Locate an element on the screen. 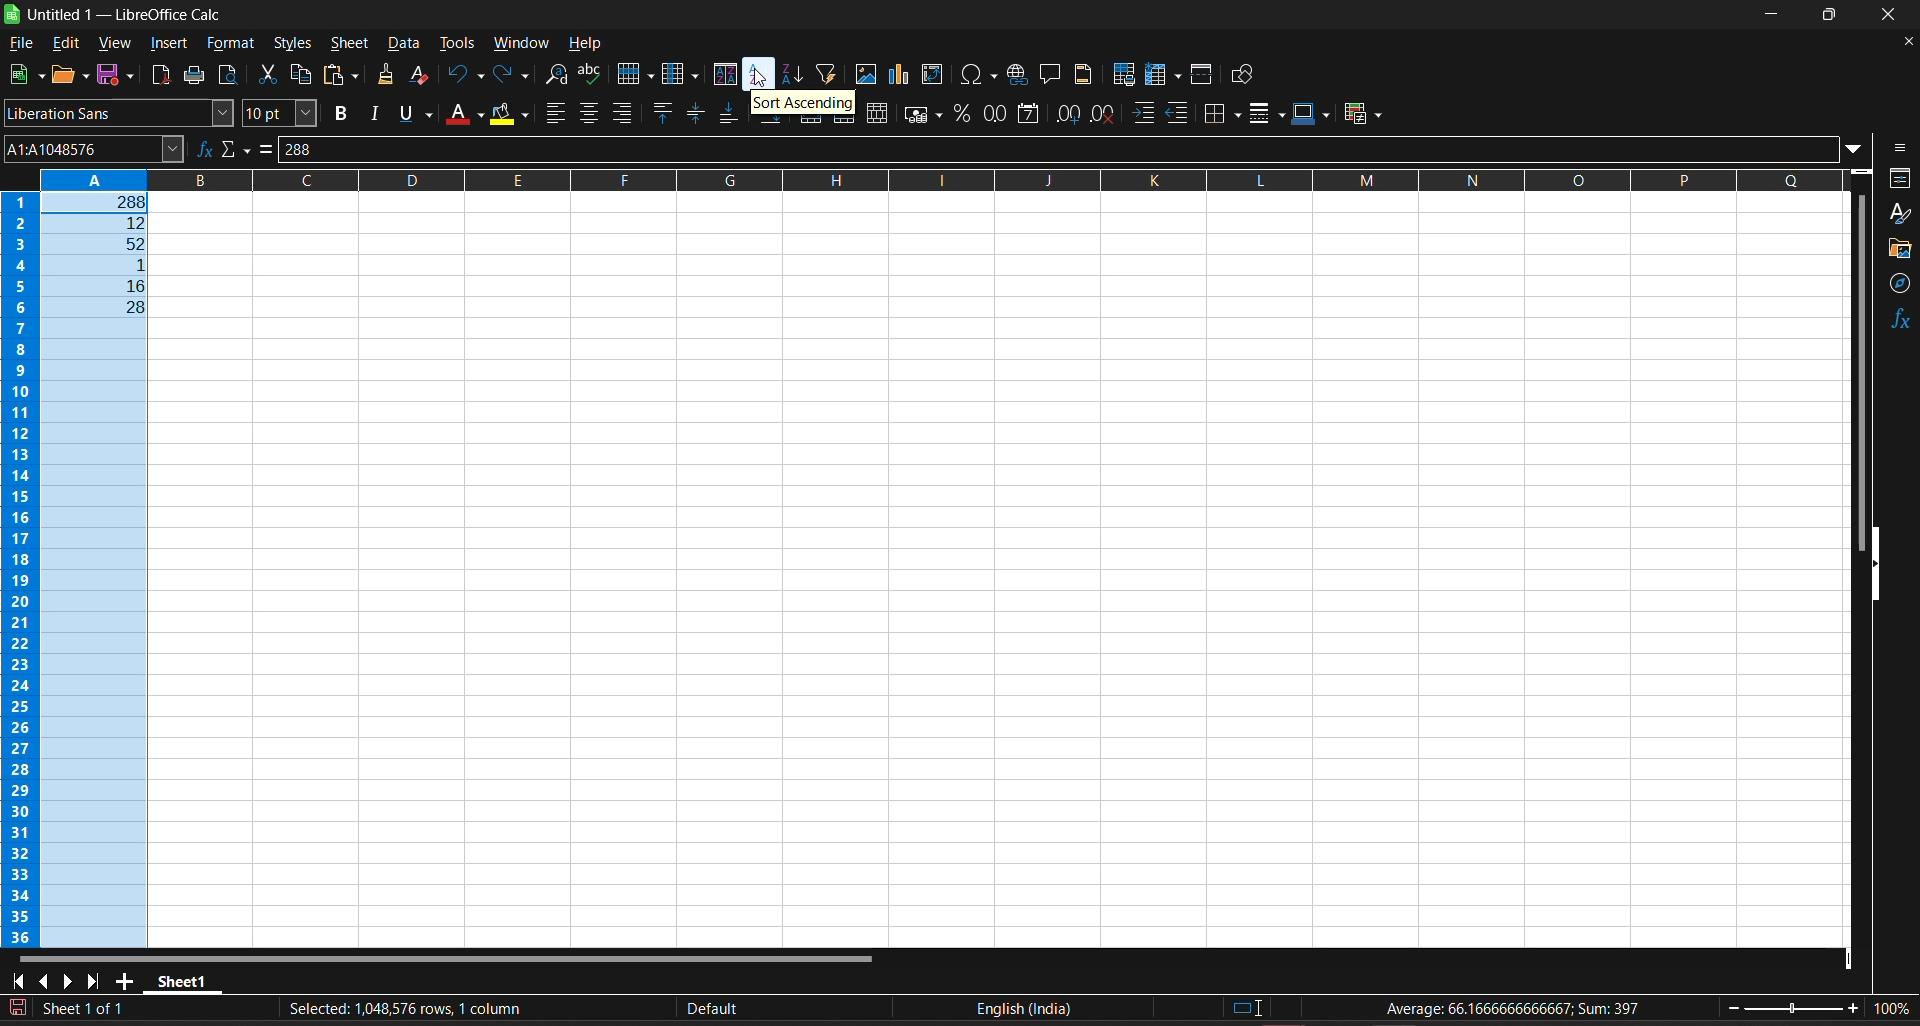  gallery is located at coordinates (1898, 248).